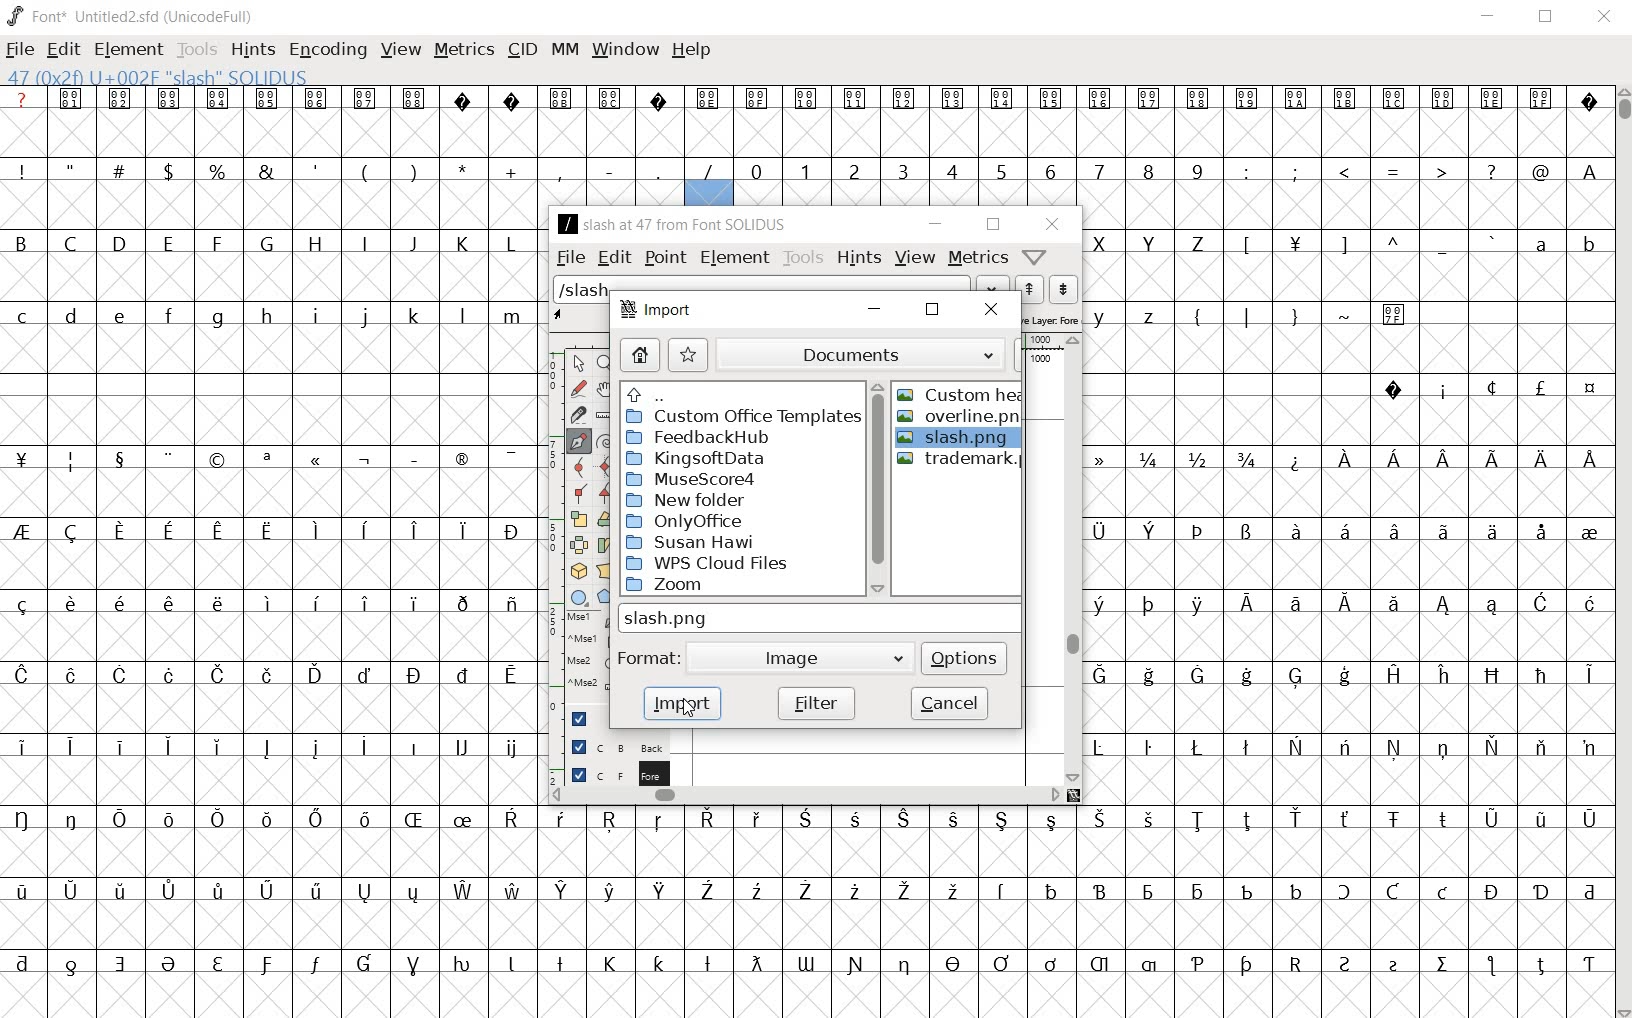  I want to click on metrics, so click(978, 257).